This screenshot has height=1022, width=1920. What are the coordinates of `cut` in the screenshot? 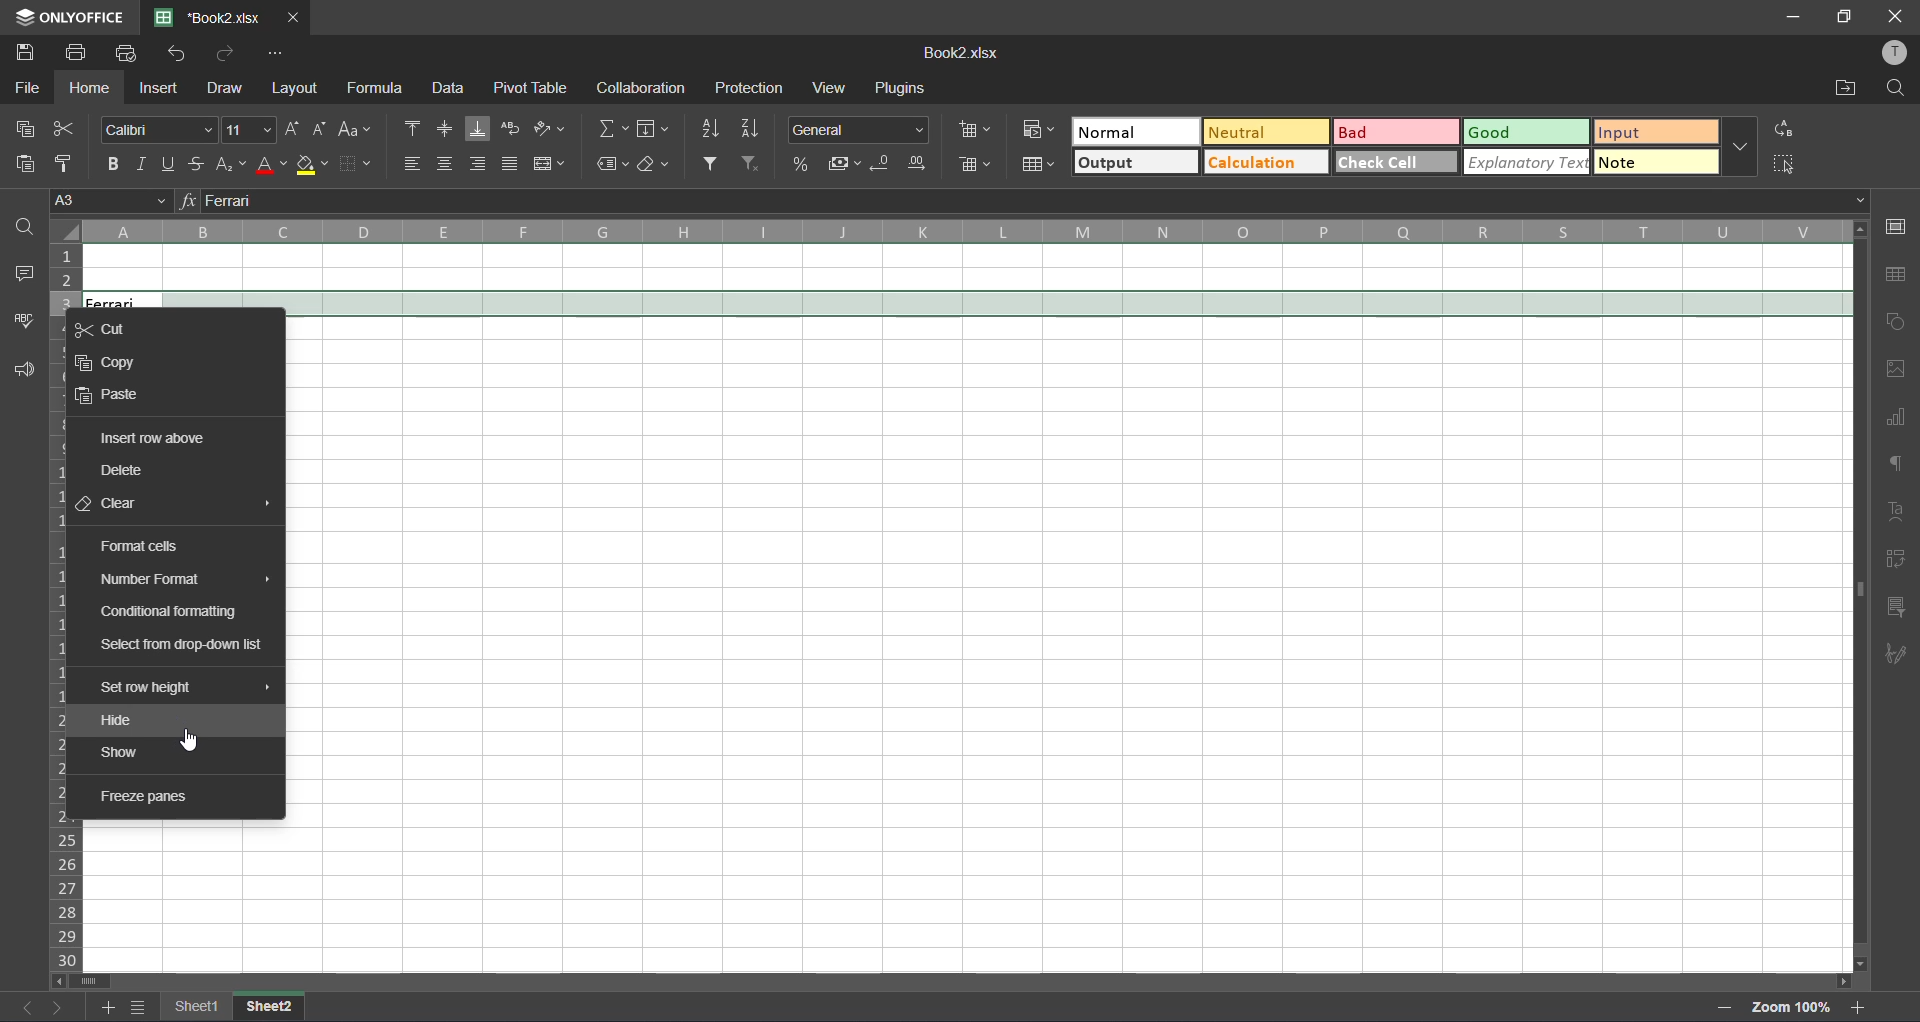 It's located at (64, 130).